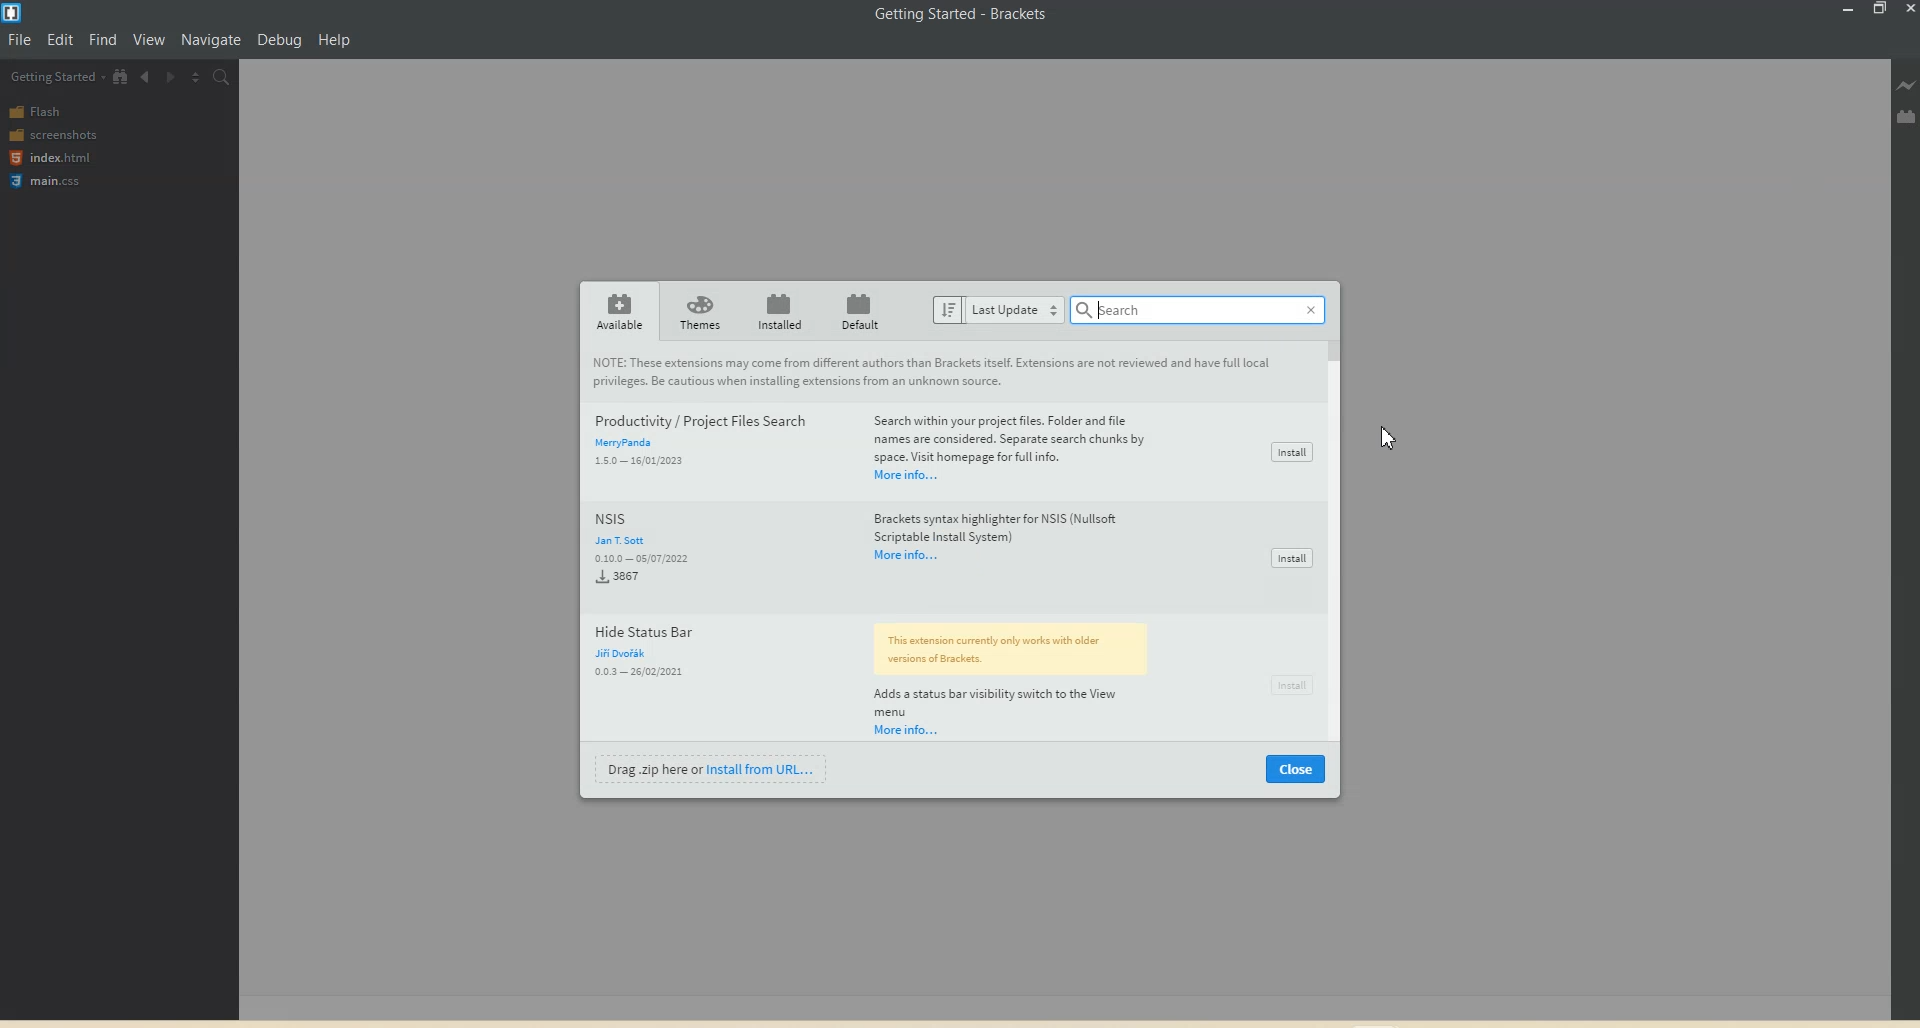  Describe the element at coordinates (619, 311) in the screenshot. I see `Available` at that location.